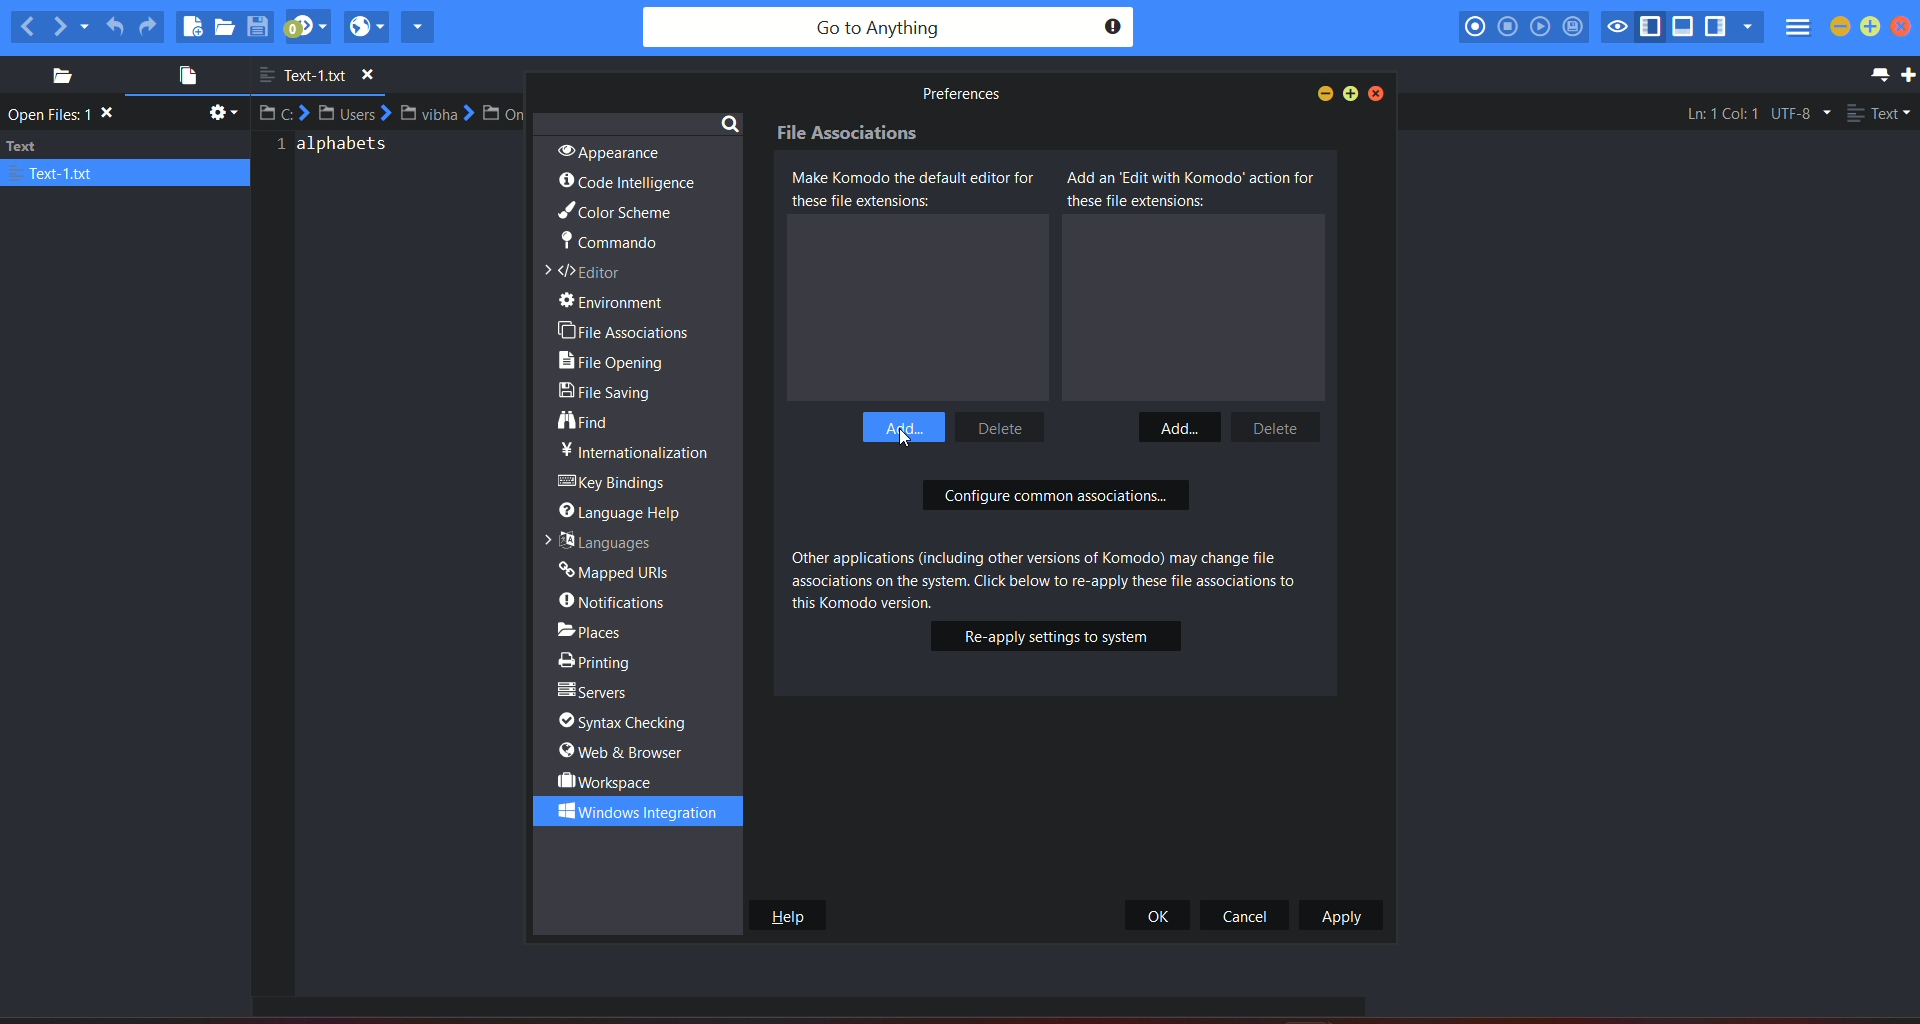  I want to click on editor, so click(589, 273).